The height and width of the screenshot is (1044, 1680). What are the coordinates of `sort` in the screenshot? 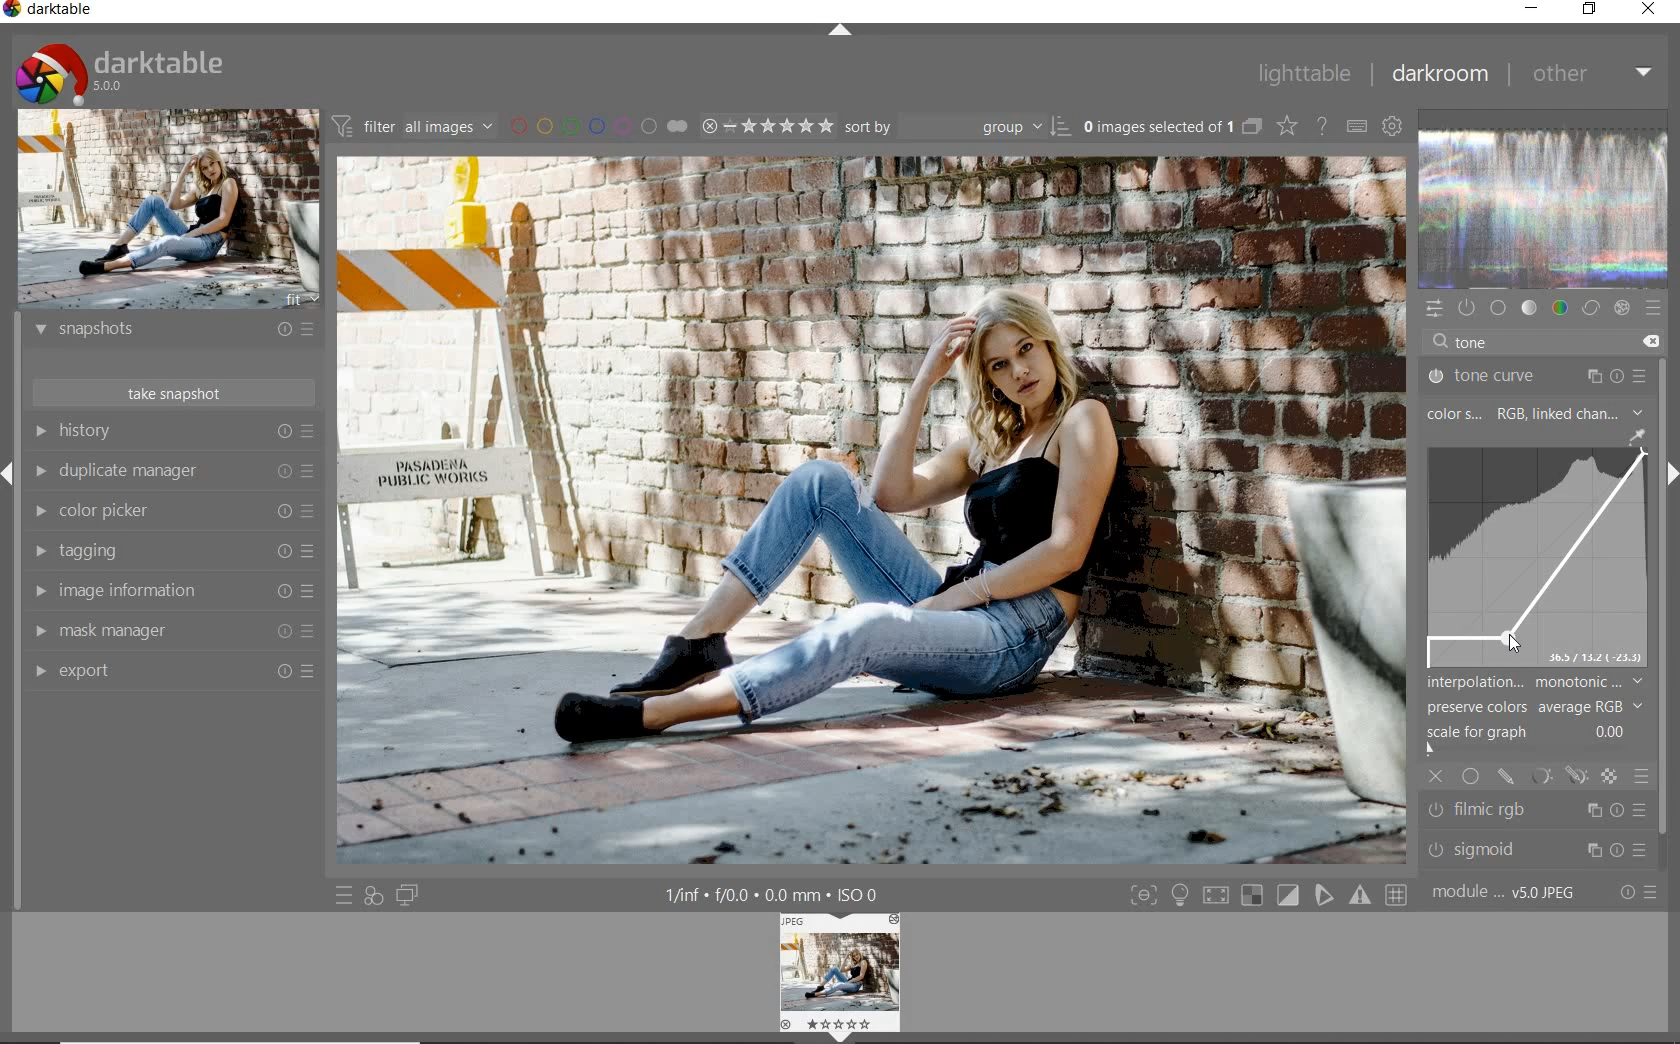 It's located at (958, 130).